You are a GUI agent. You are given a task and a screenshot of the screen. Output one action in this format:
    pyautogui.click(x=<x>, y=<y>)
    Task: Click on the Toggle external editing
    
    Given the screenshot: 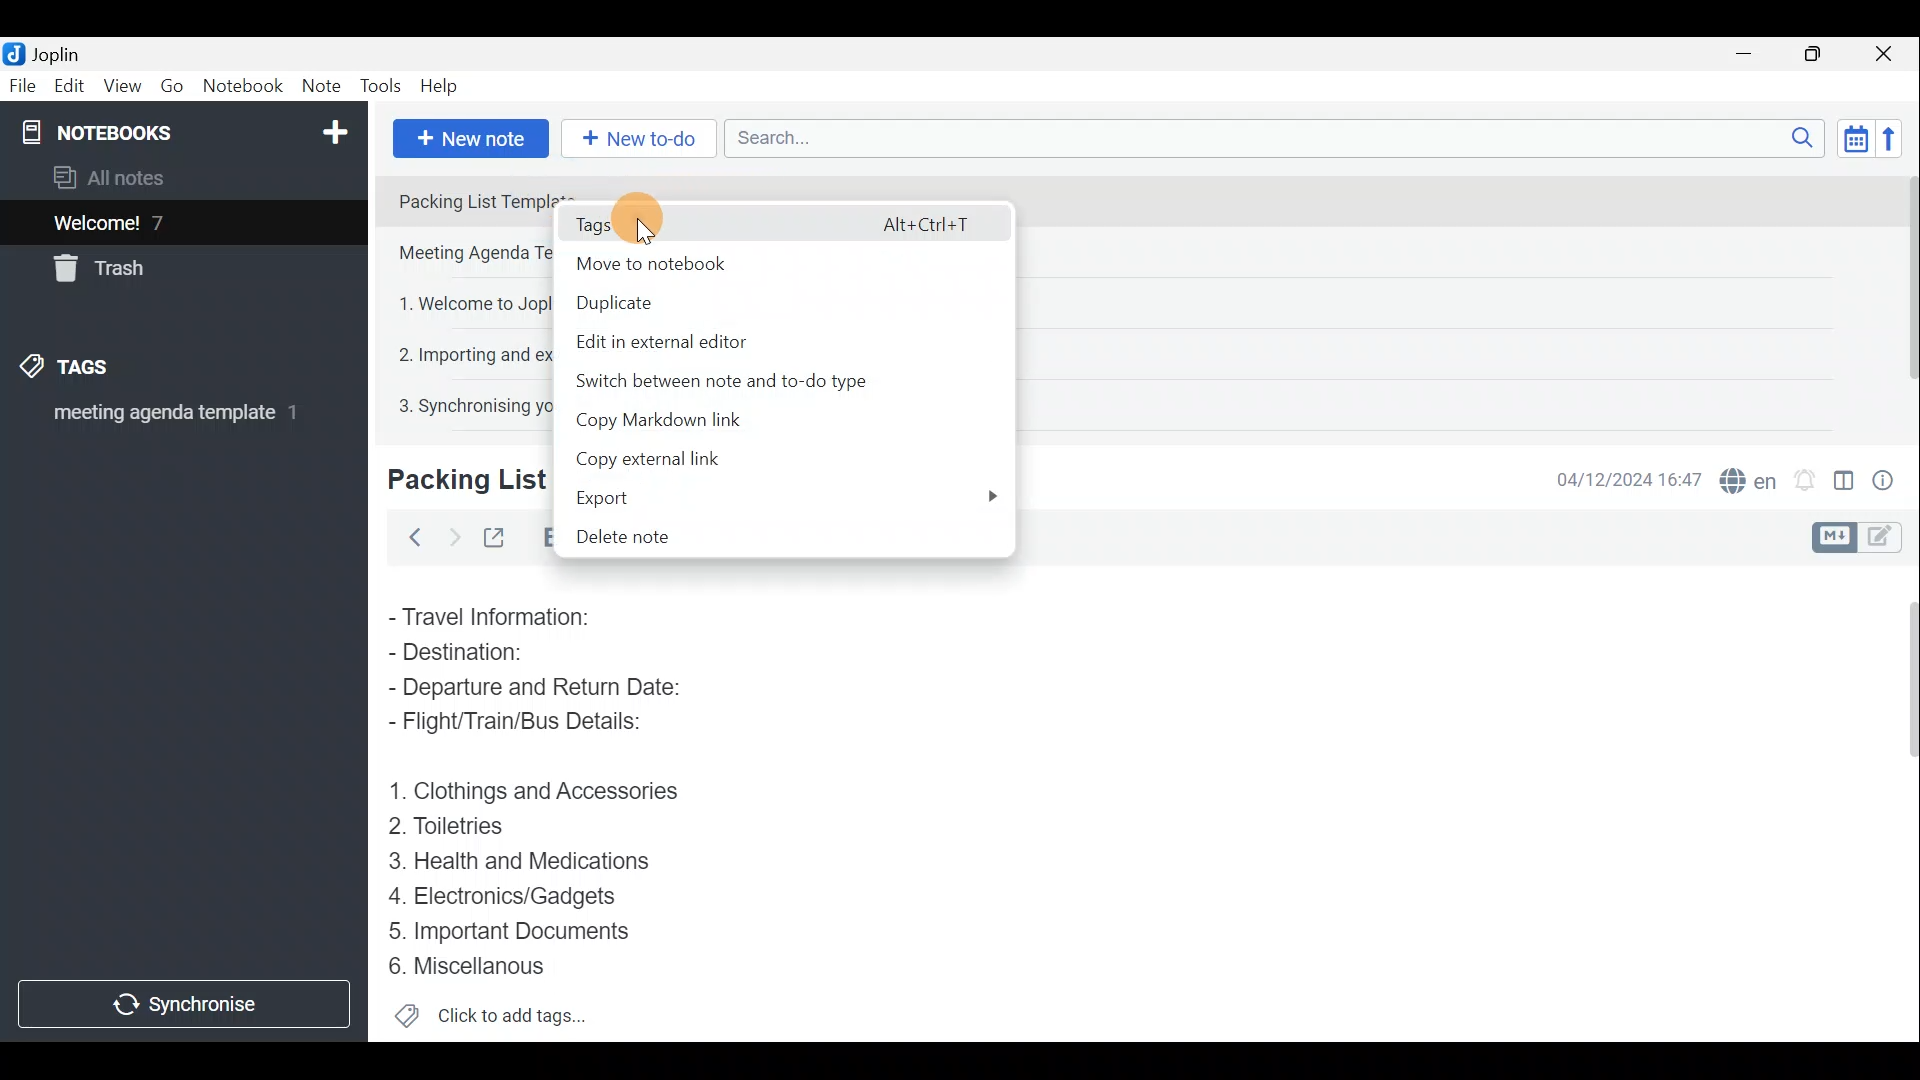 What is the action you would take?
    pyautogui.click(x=496, y=535)
    